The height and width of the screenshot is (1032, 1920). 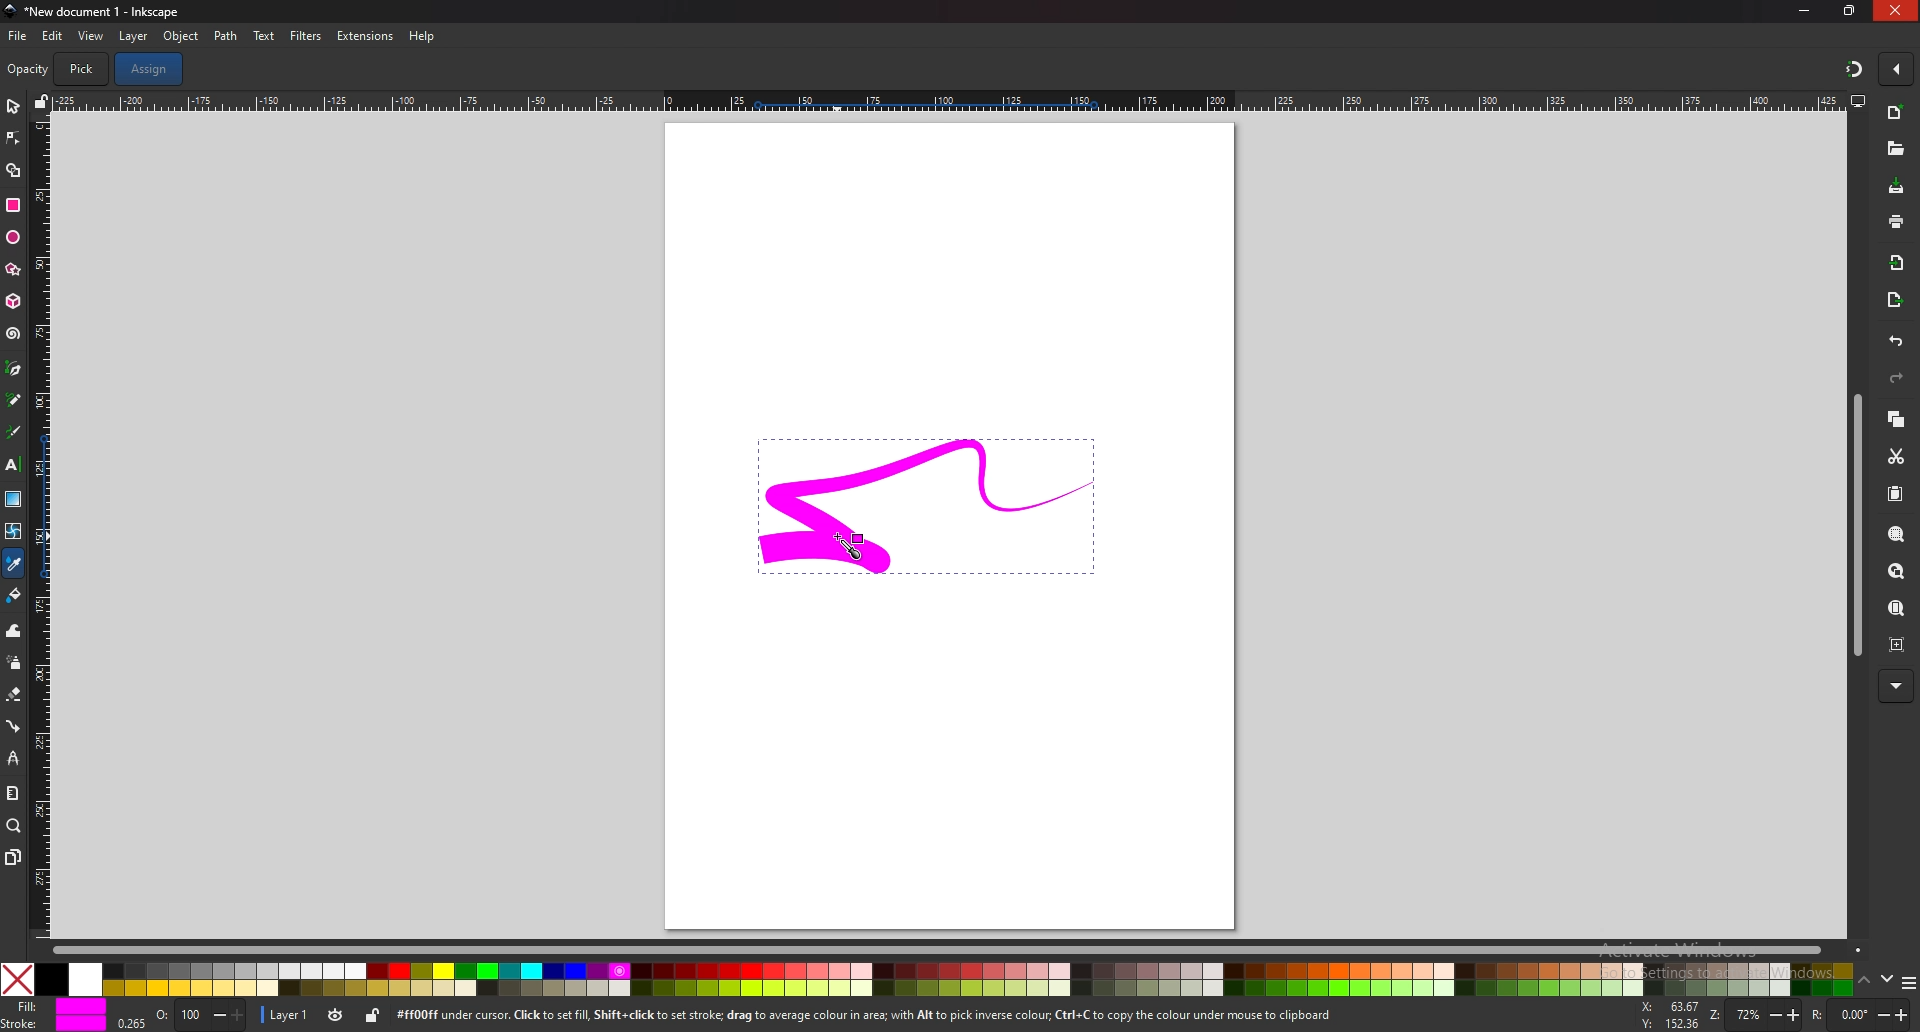 I want to click on pages, so click(x=13, y=857).